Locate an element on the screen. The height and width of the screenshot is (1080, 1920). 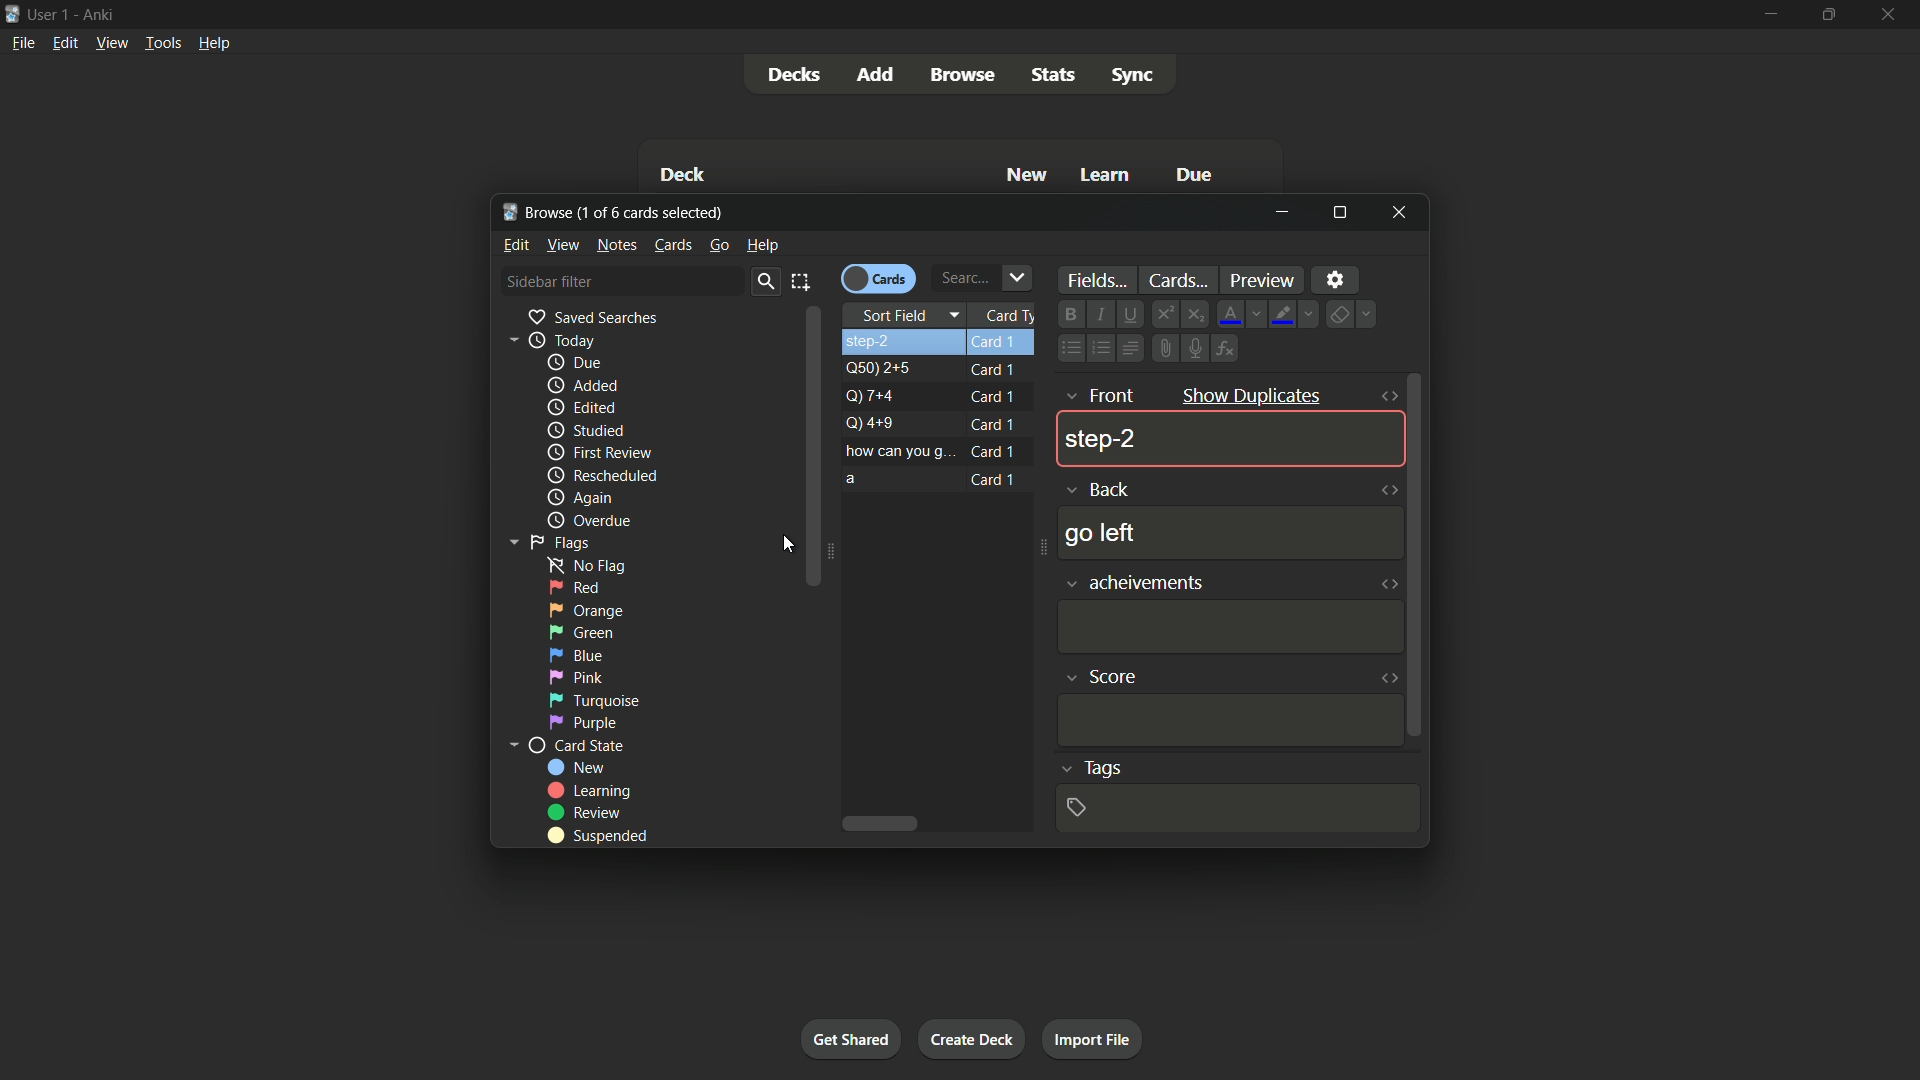
Remove formatting is located at coordinates (1355, 313).